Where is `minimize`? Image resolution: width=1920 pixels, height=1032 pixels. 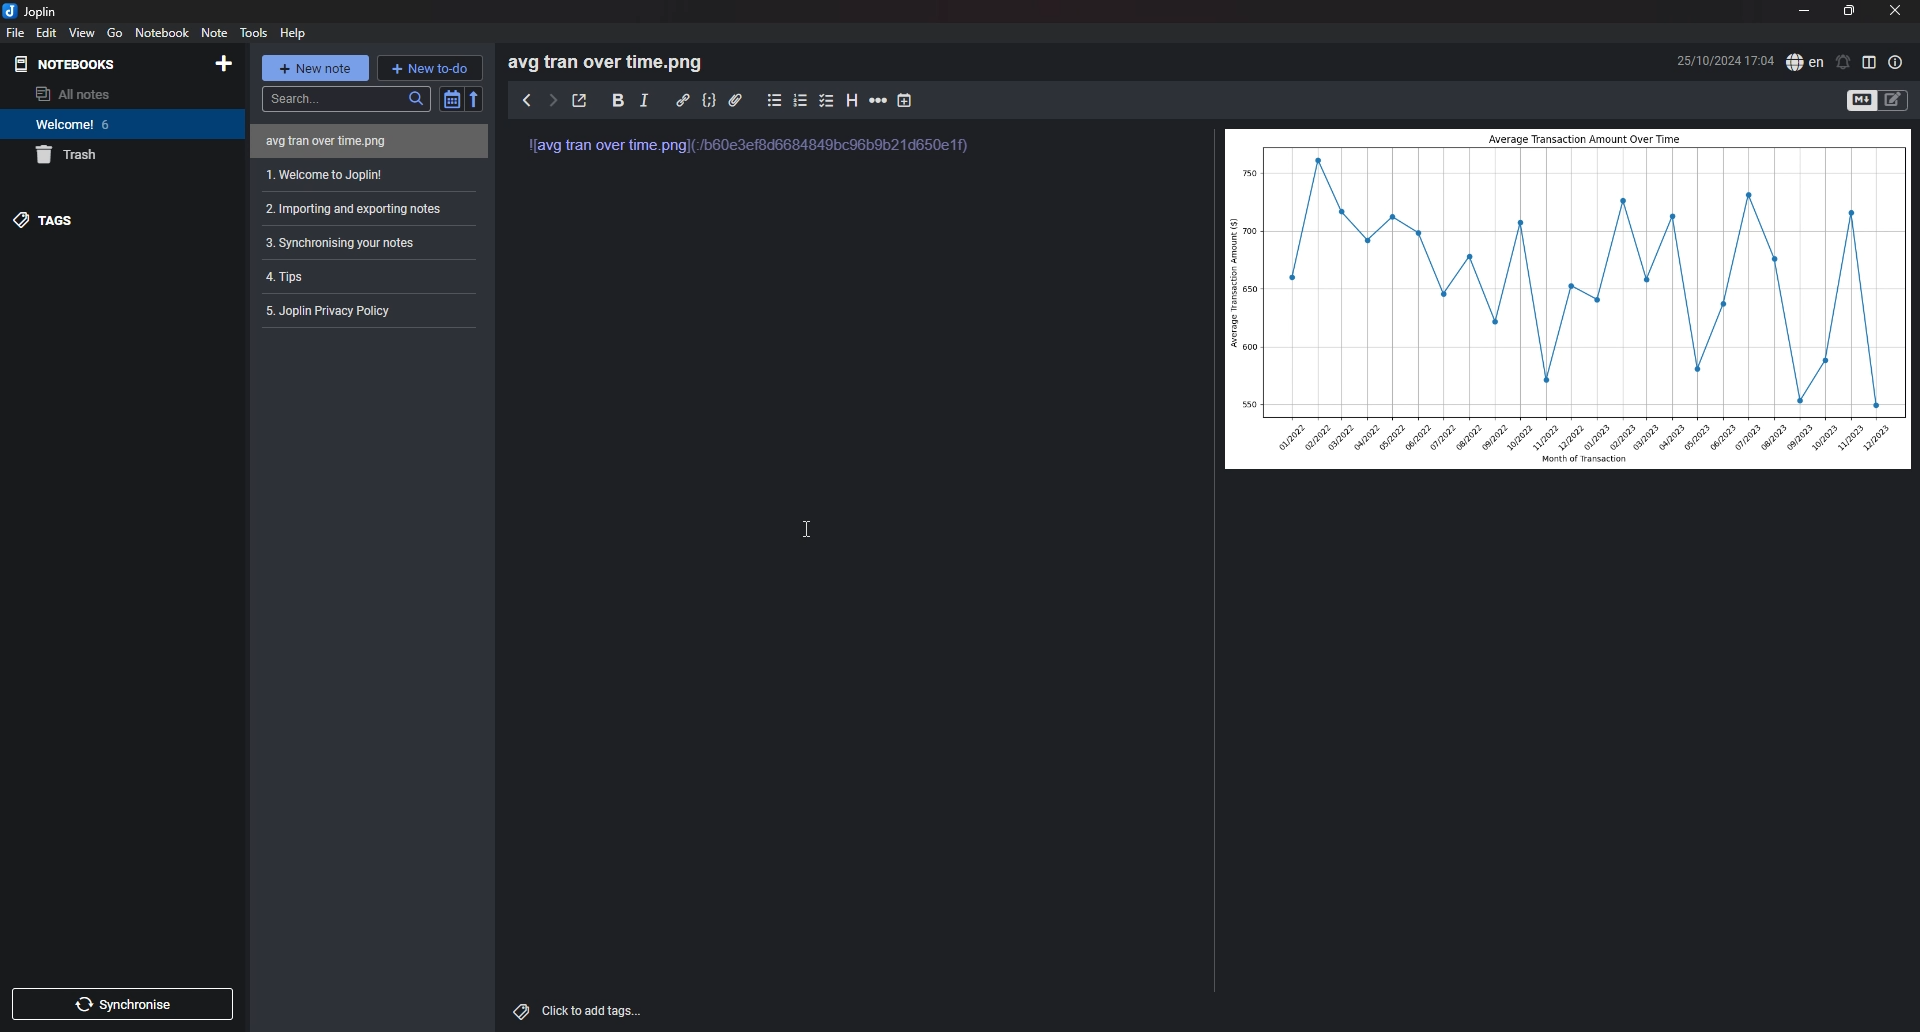
minimize is located at coordinates (1804, 12).